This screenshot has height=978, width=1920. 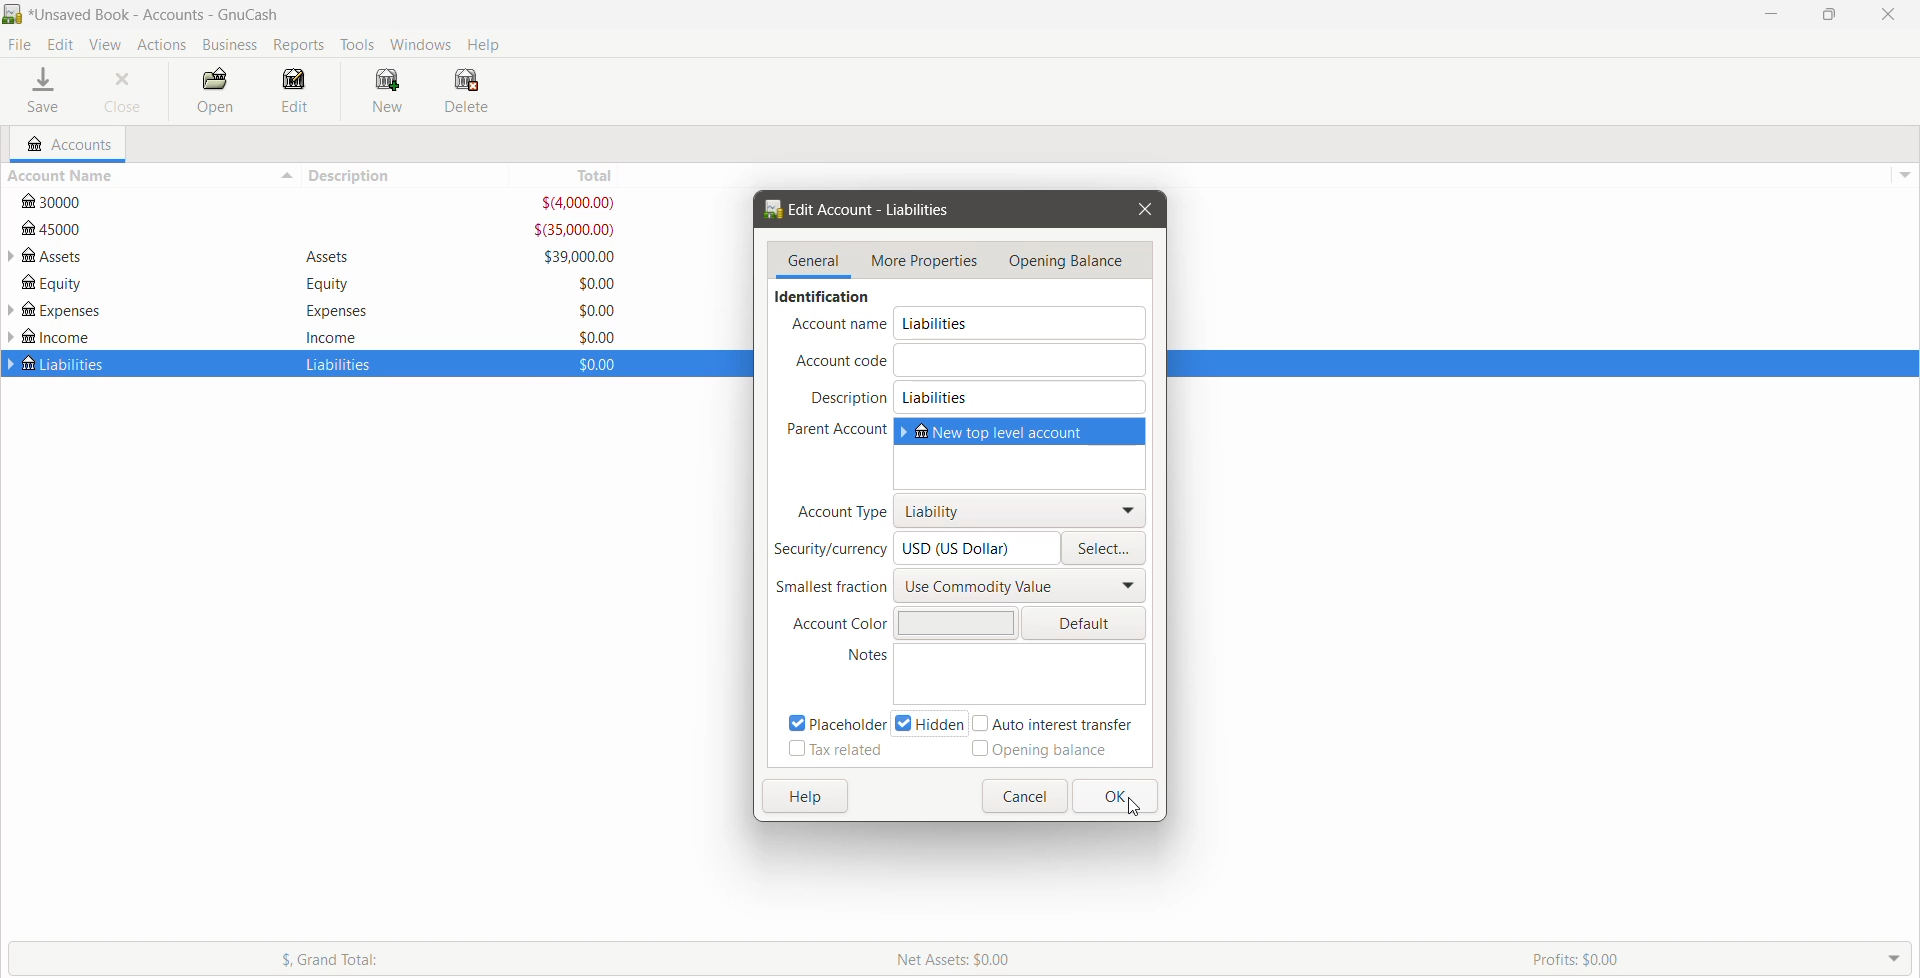 What do you see at coordinates (853, 656) in the screenshot?
I see `Notes` at bounding box center [853, 656].